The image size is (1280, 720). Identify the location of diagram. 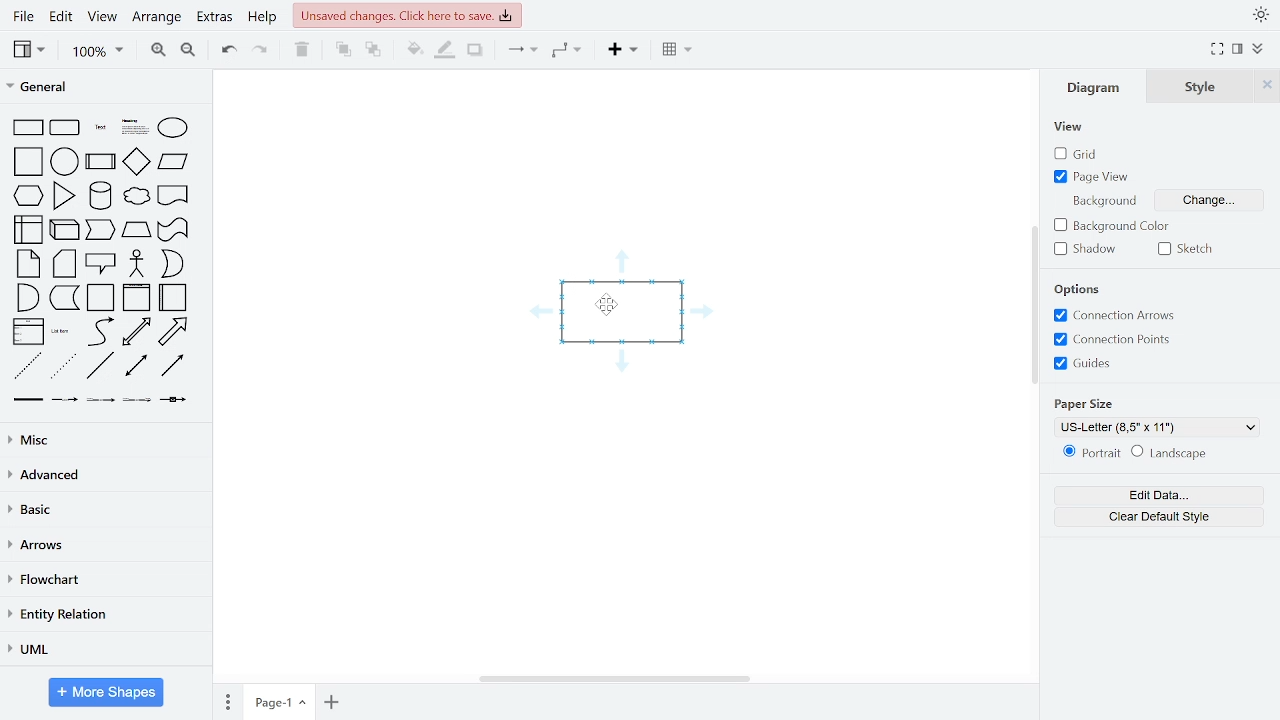
(1098, 88).